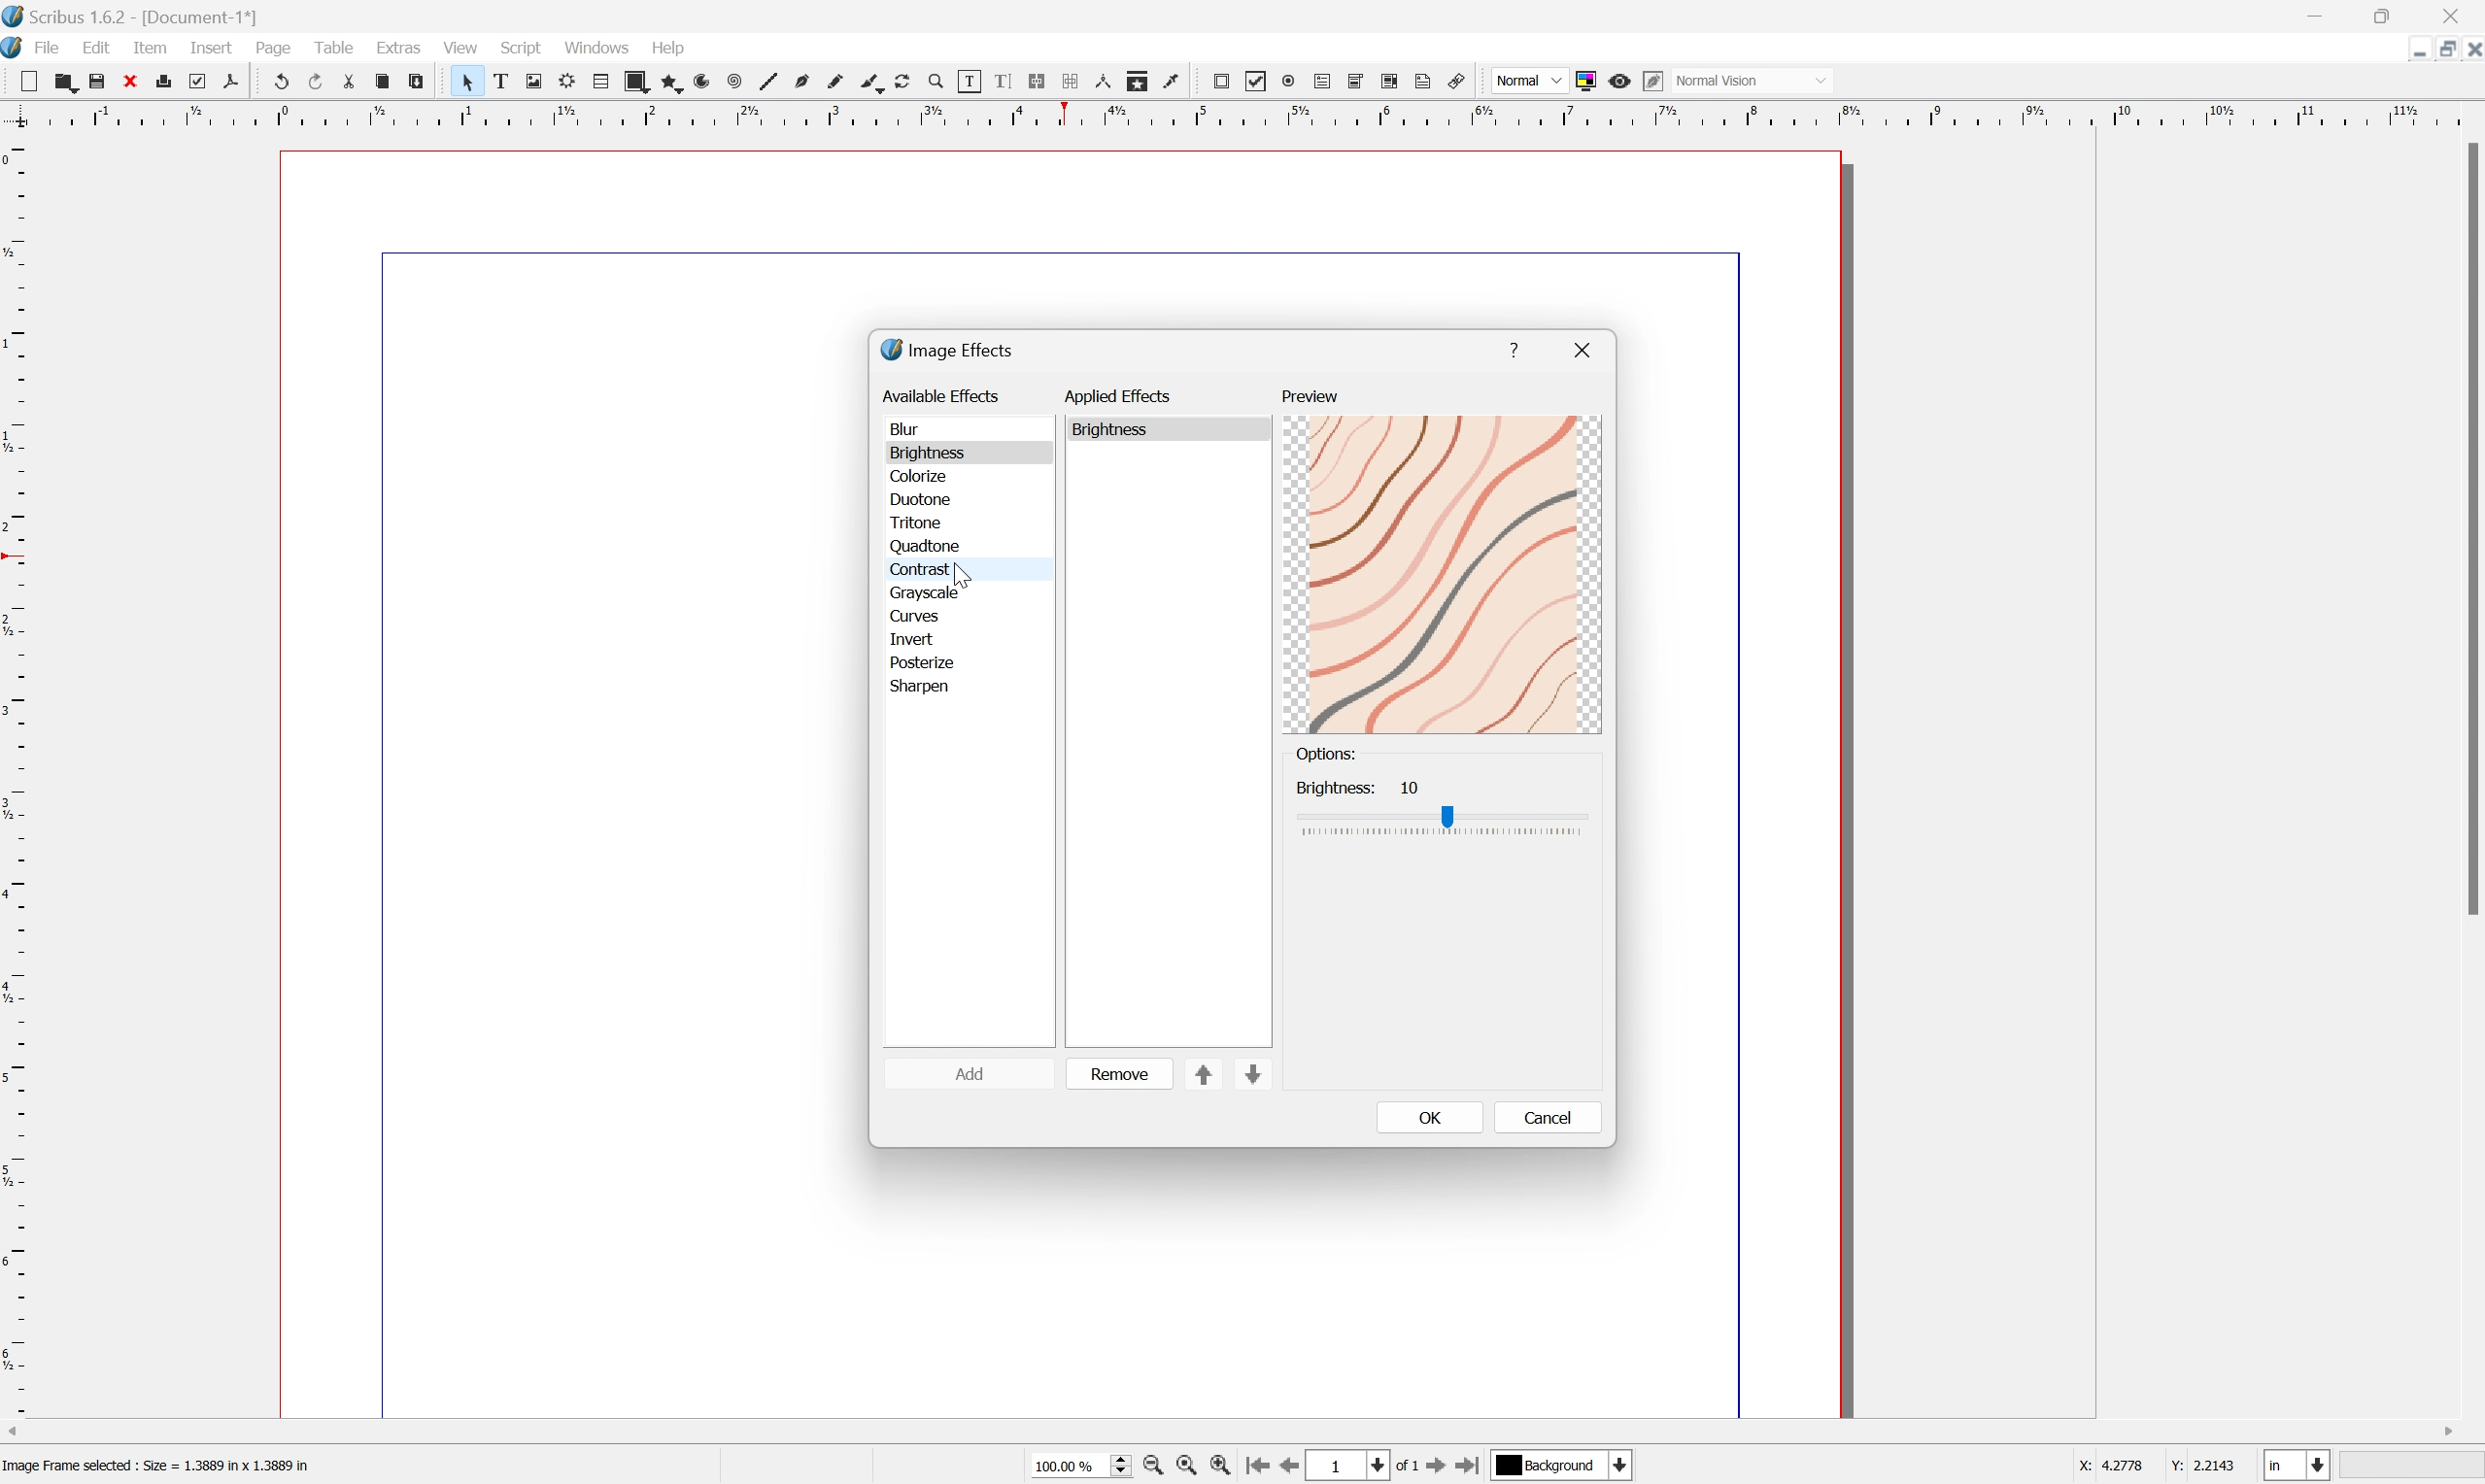  I want to click on PDF radio button, so click(1288, 82).